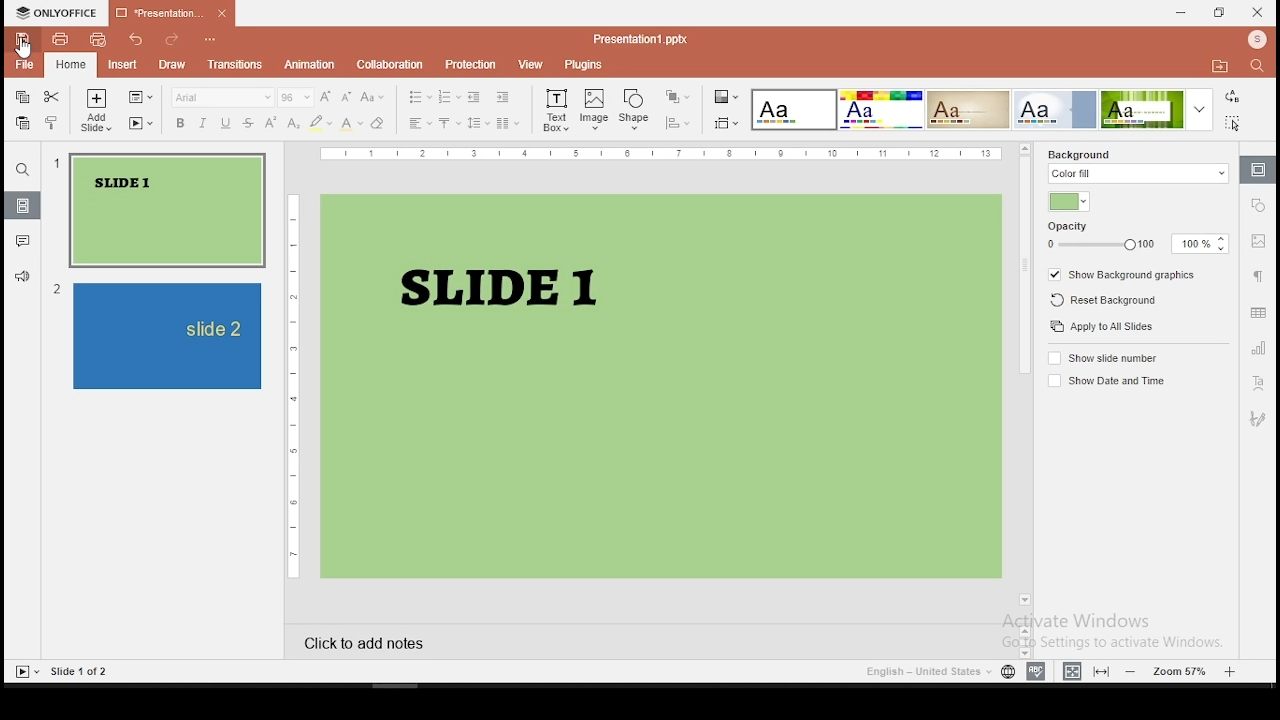 The width and height of the screenshot is (1280, 720). I want to click on apply to all slides, so click(1099, 326).